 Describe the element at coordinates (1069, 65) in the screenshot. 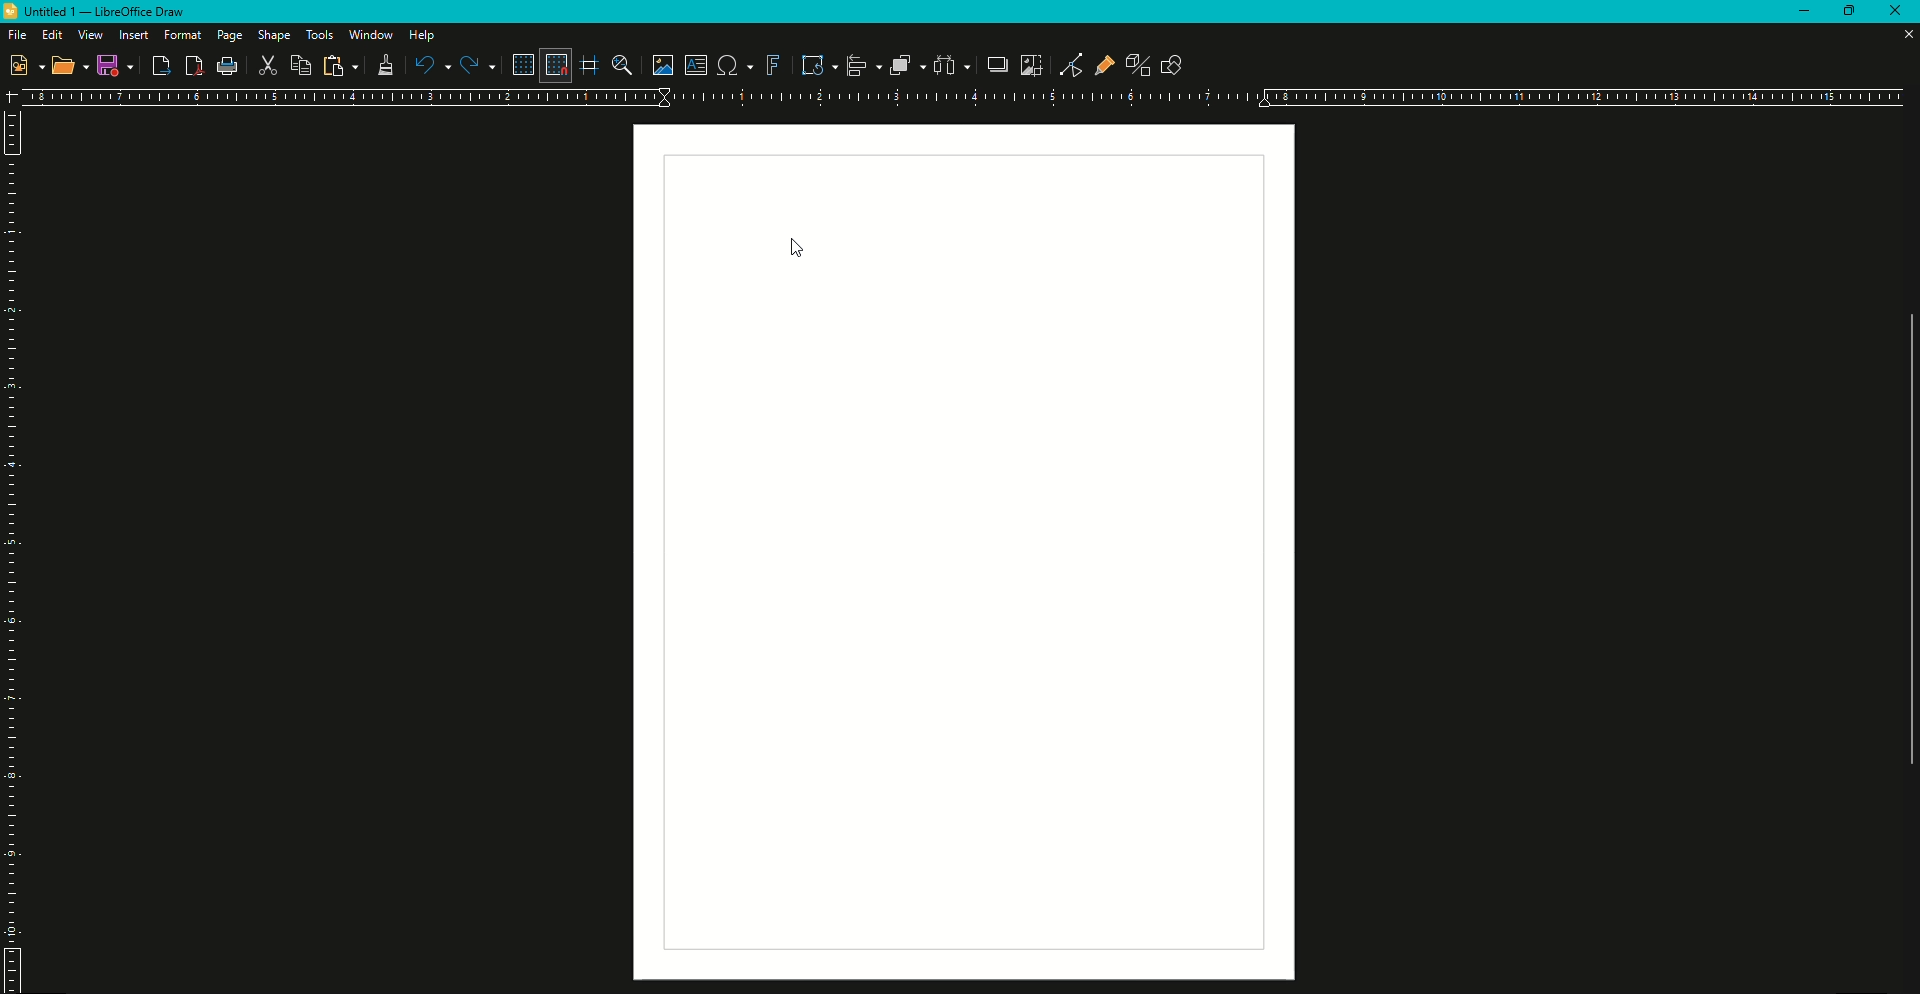

I see `Toggle Point` at that location.